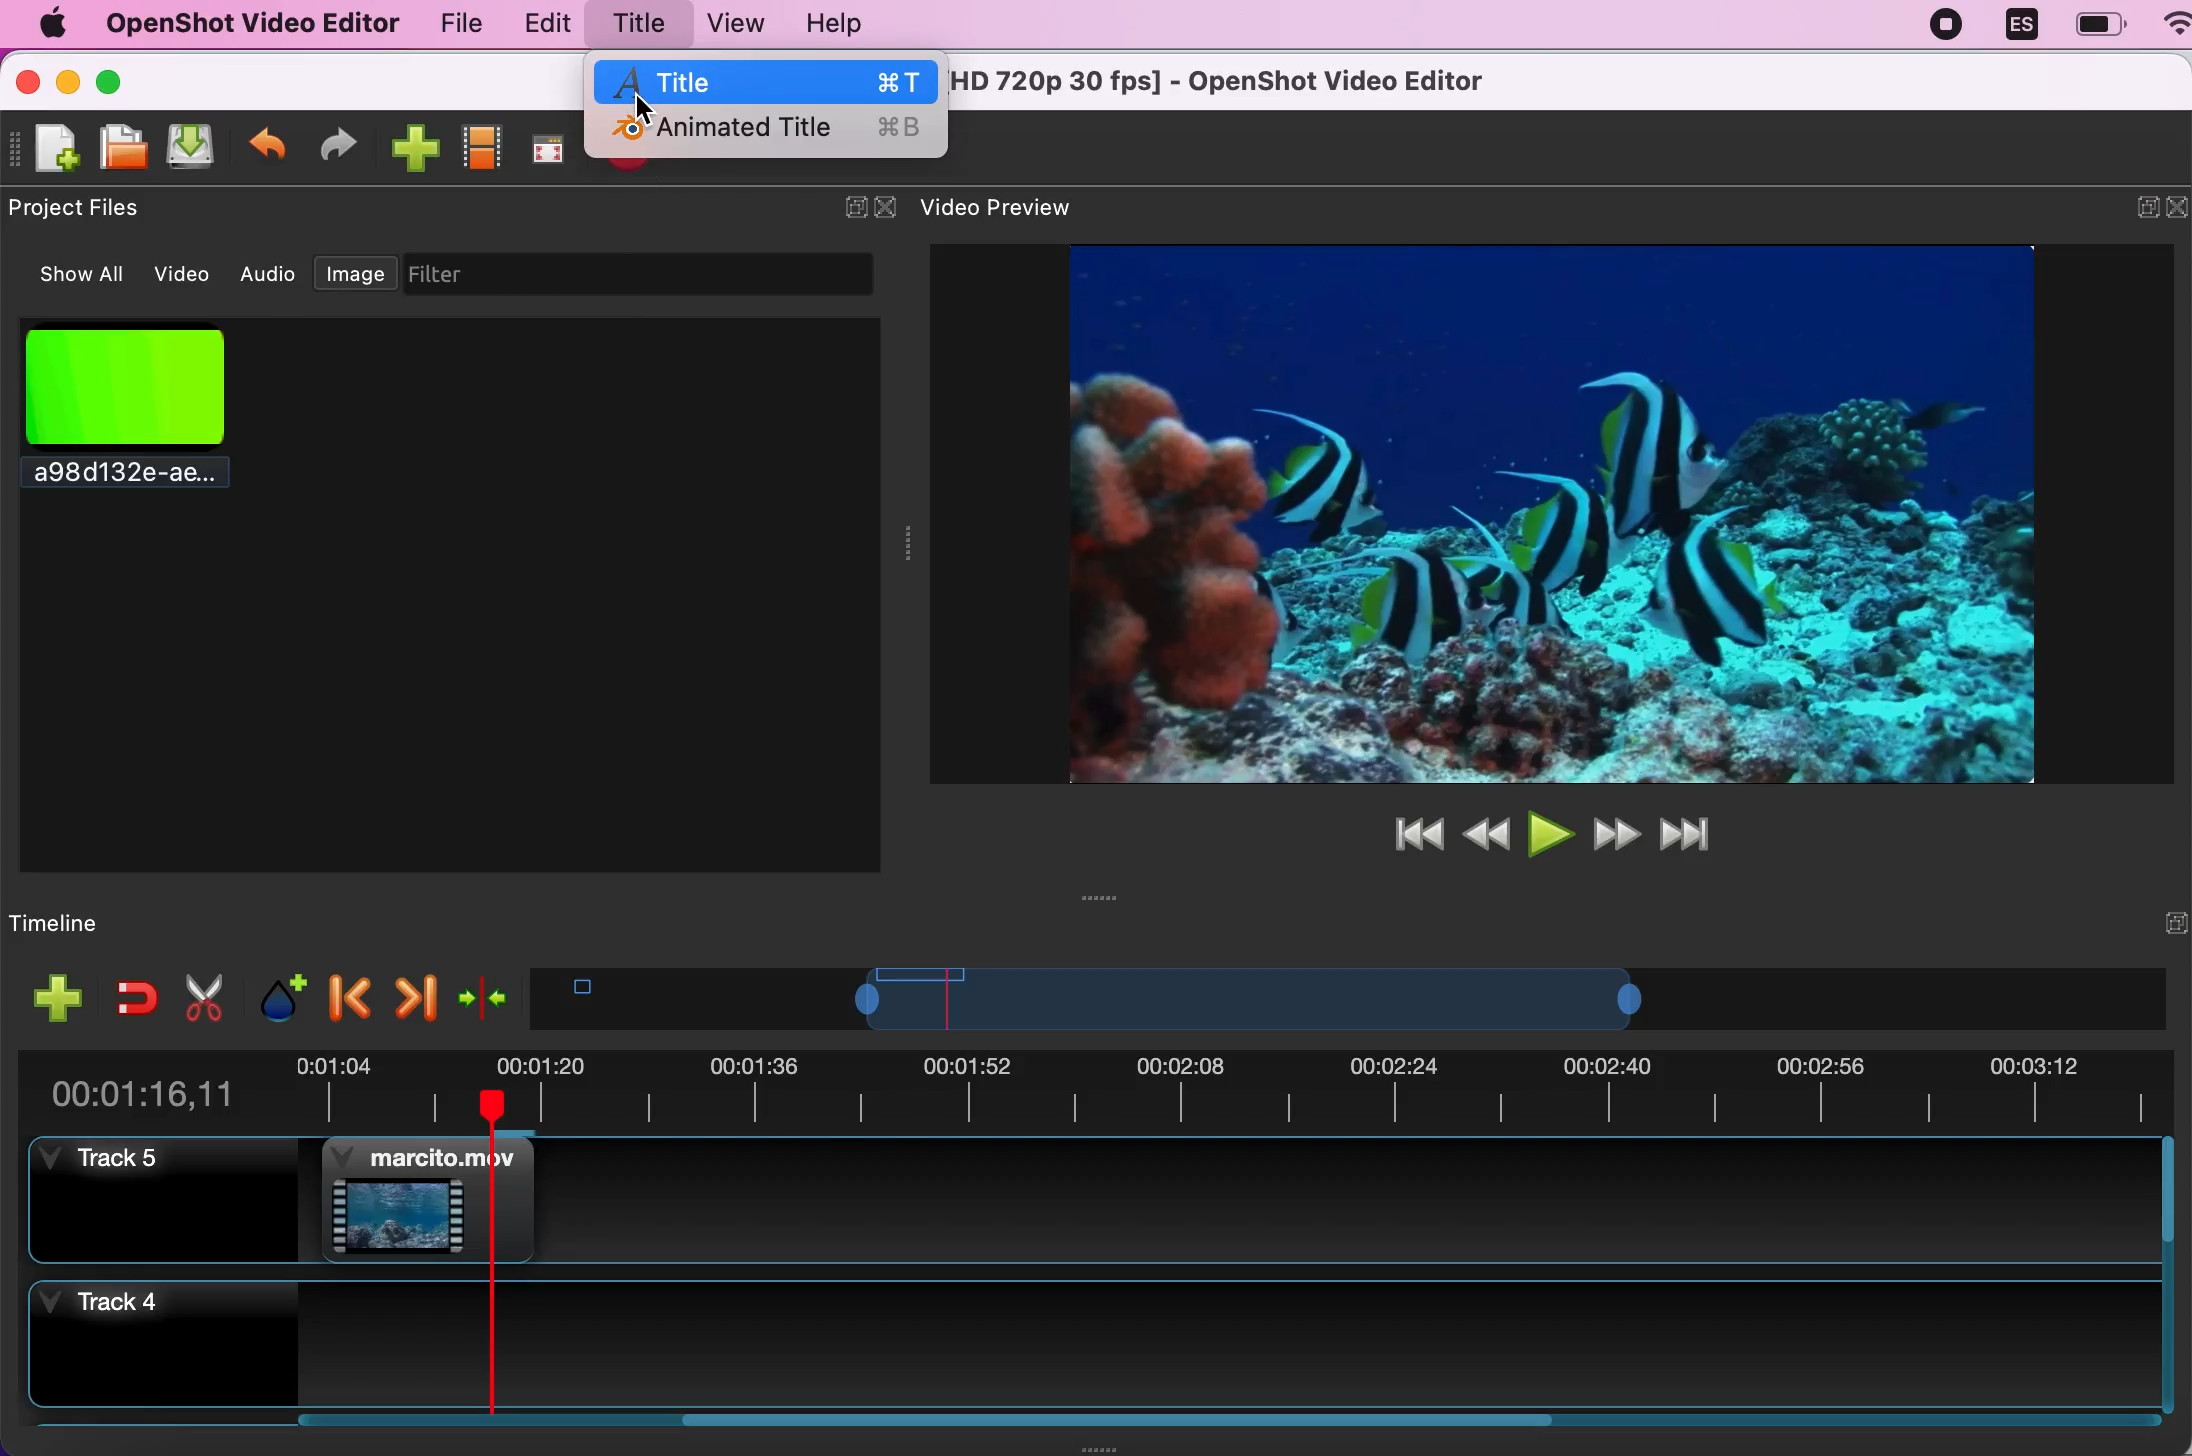 Image resolution: width=2192 pixels, height=1456 pixels. Describe the element at coordinates (53, 997) in the screenshot. I see `add track` at that location.